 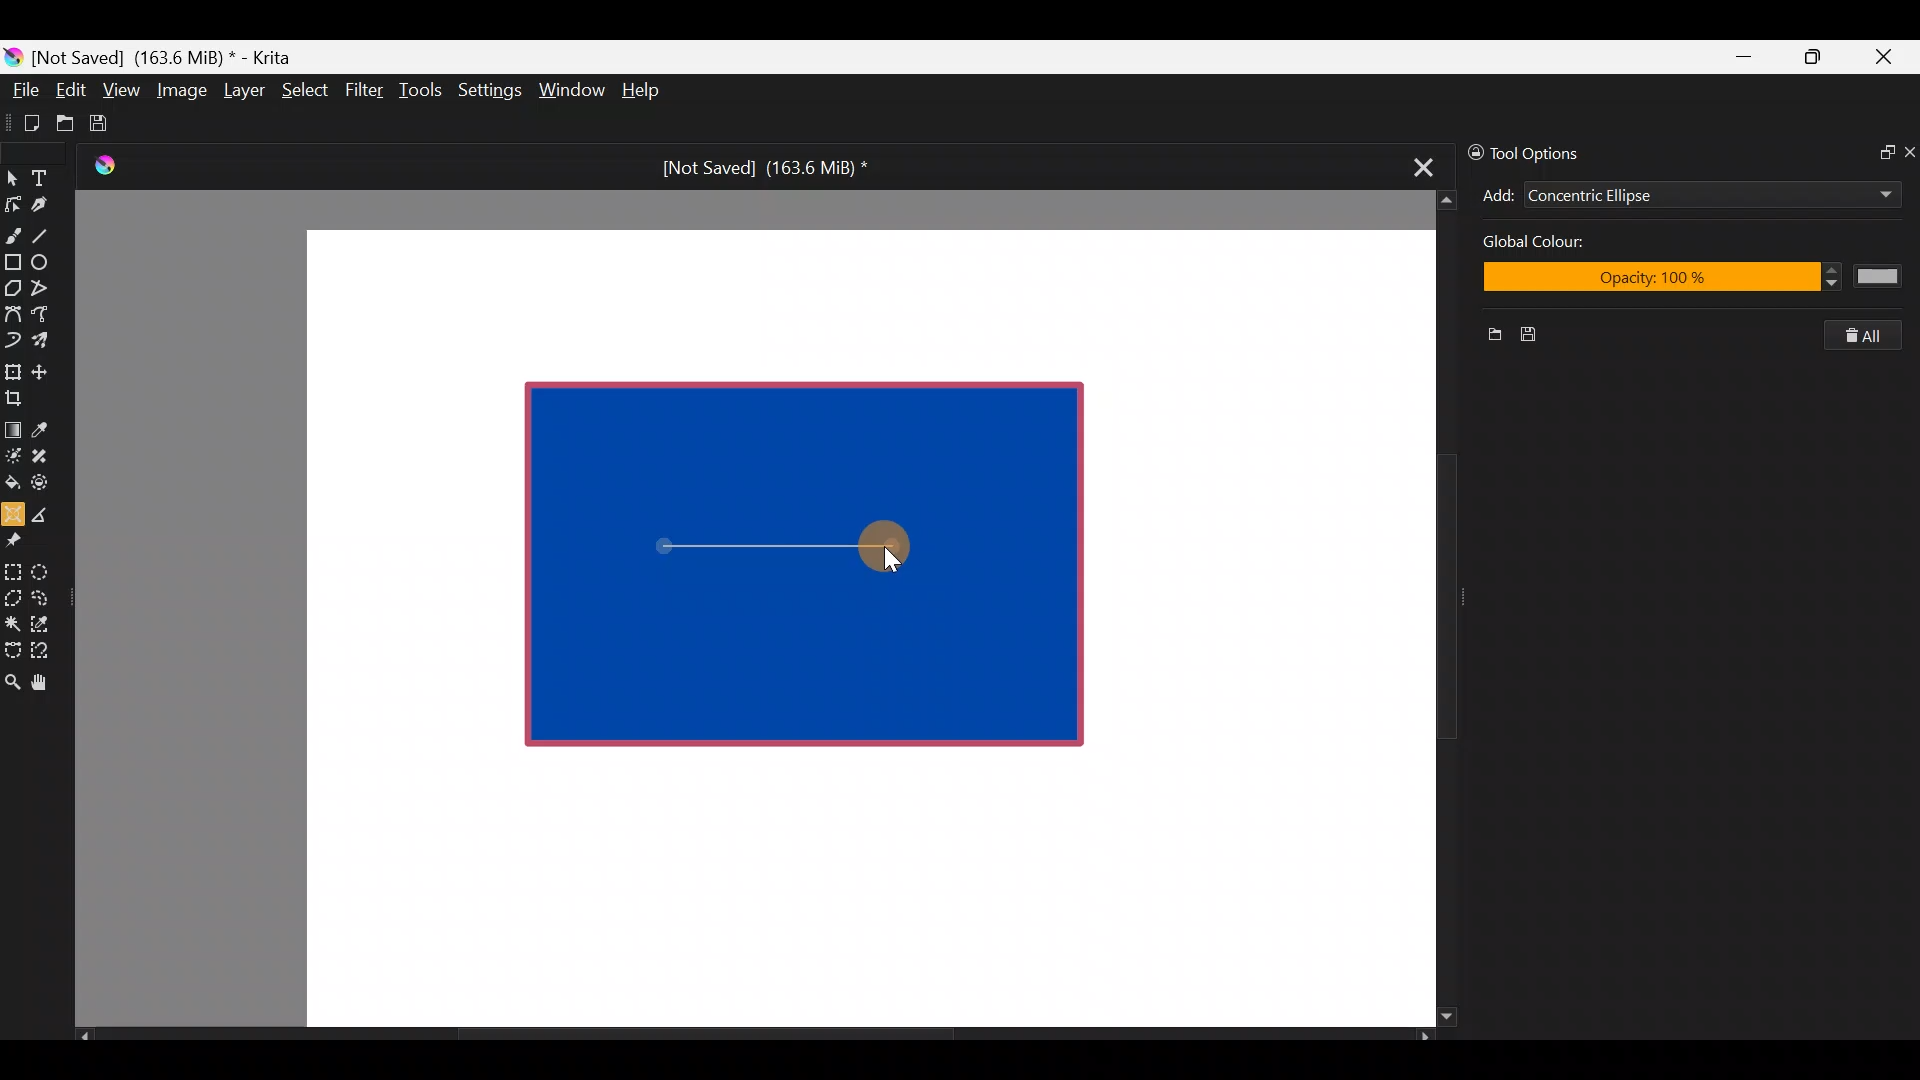 What do you see at coordinates (365, 89) in the screenshot?
I see `Filter` at bounding box center [365, 89].